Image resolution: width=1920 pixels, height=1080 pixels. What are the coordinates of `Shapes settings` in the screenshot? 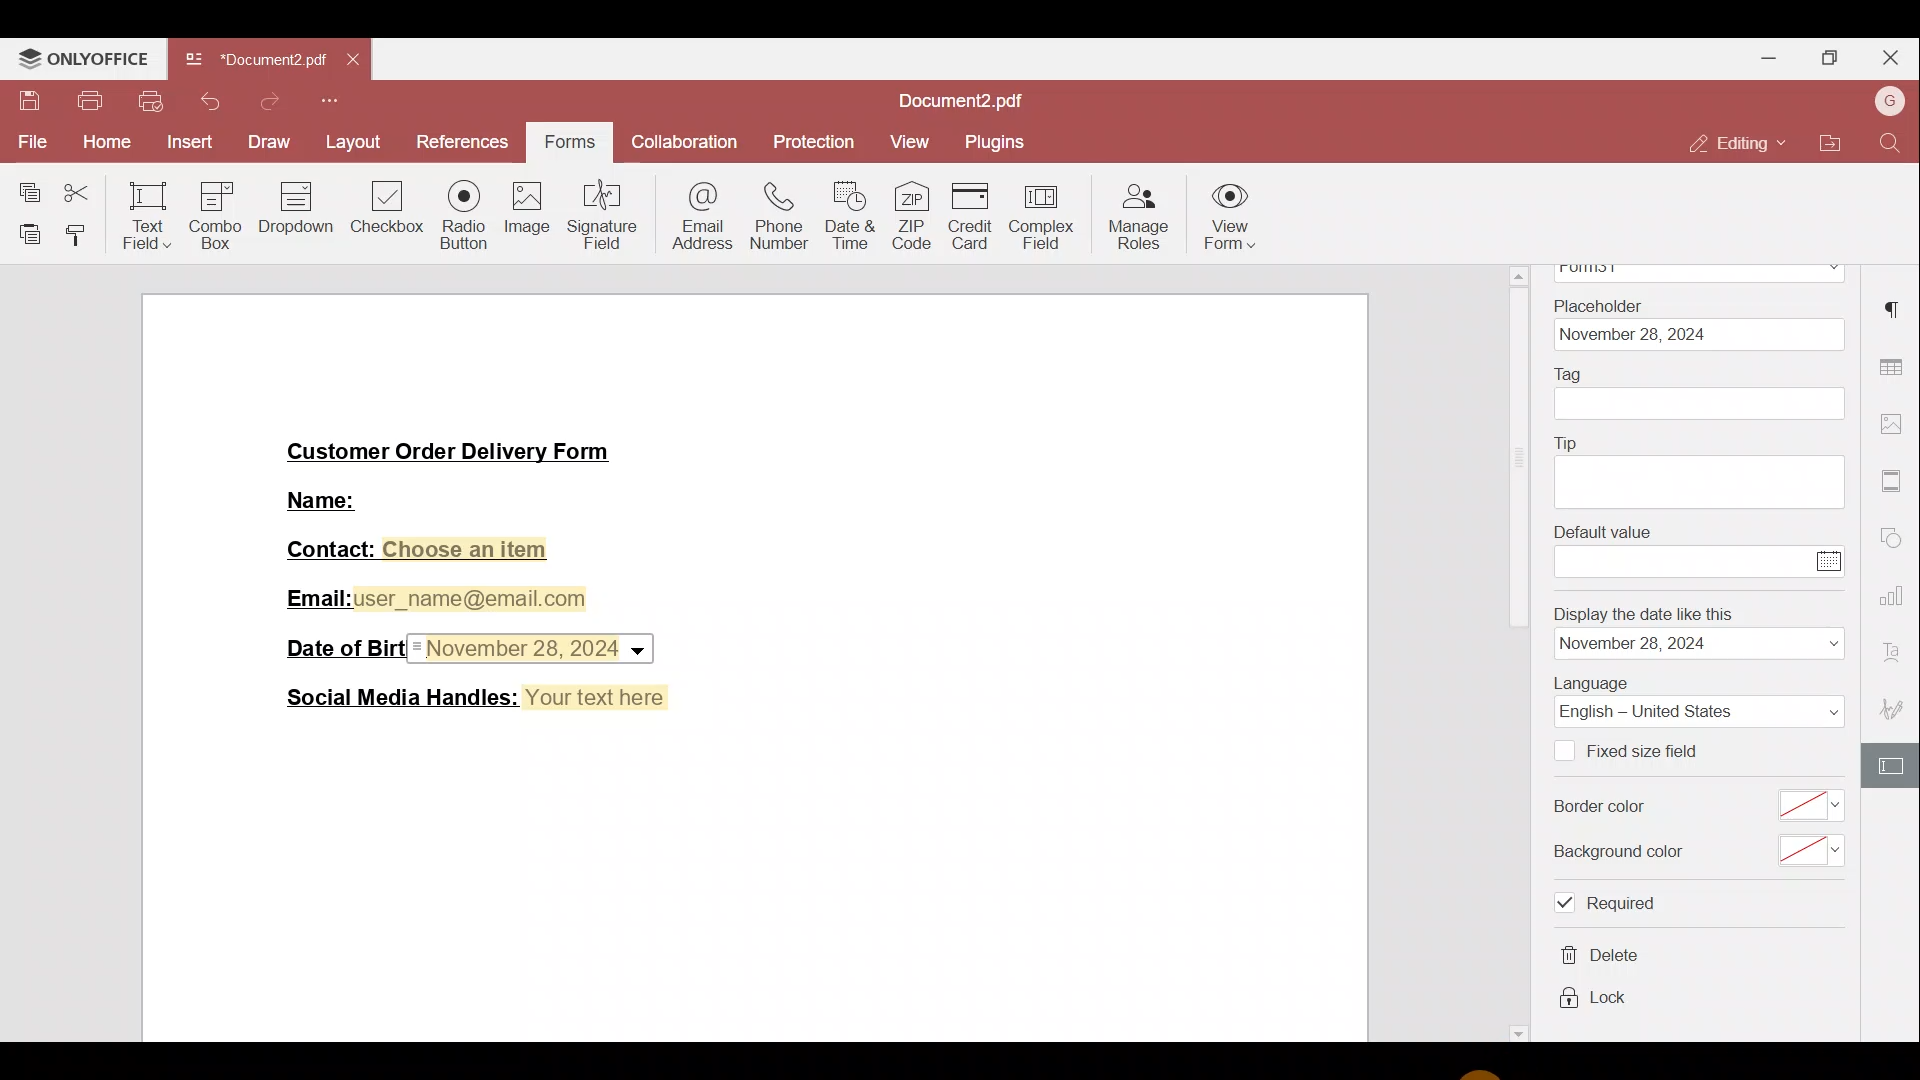 It's located at (1894, 539).